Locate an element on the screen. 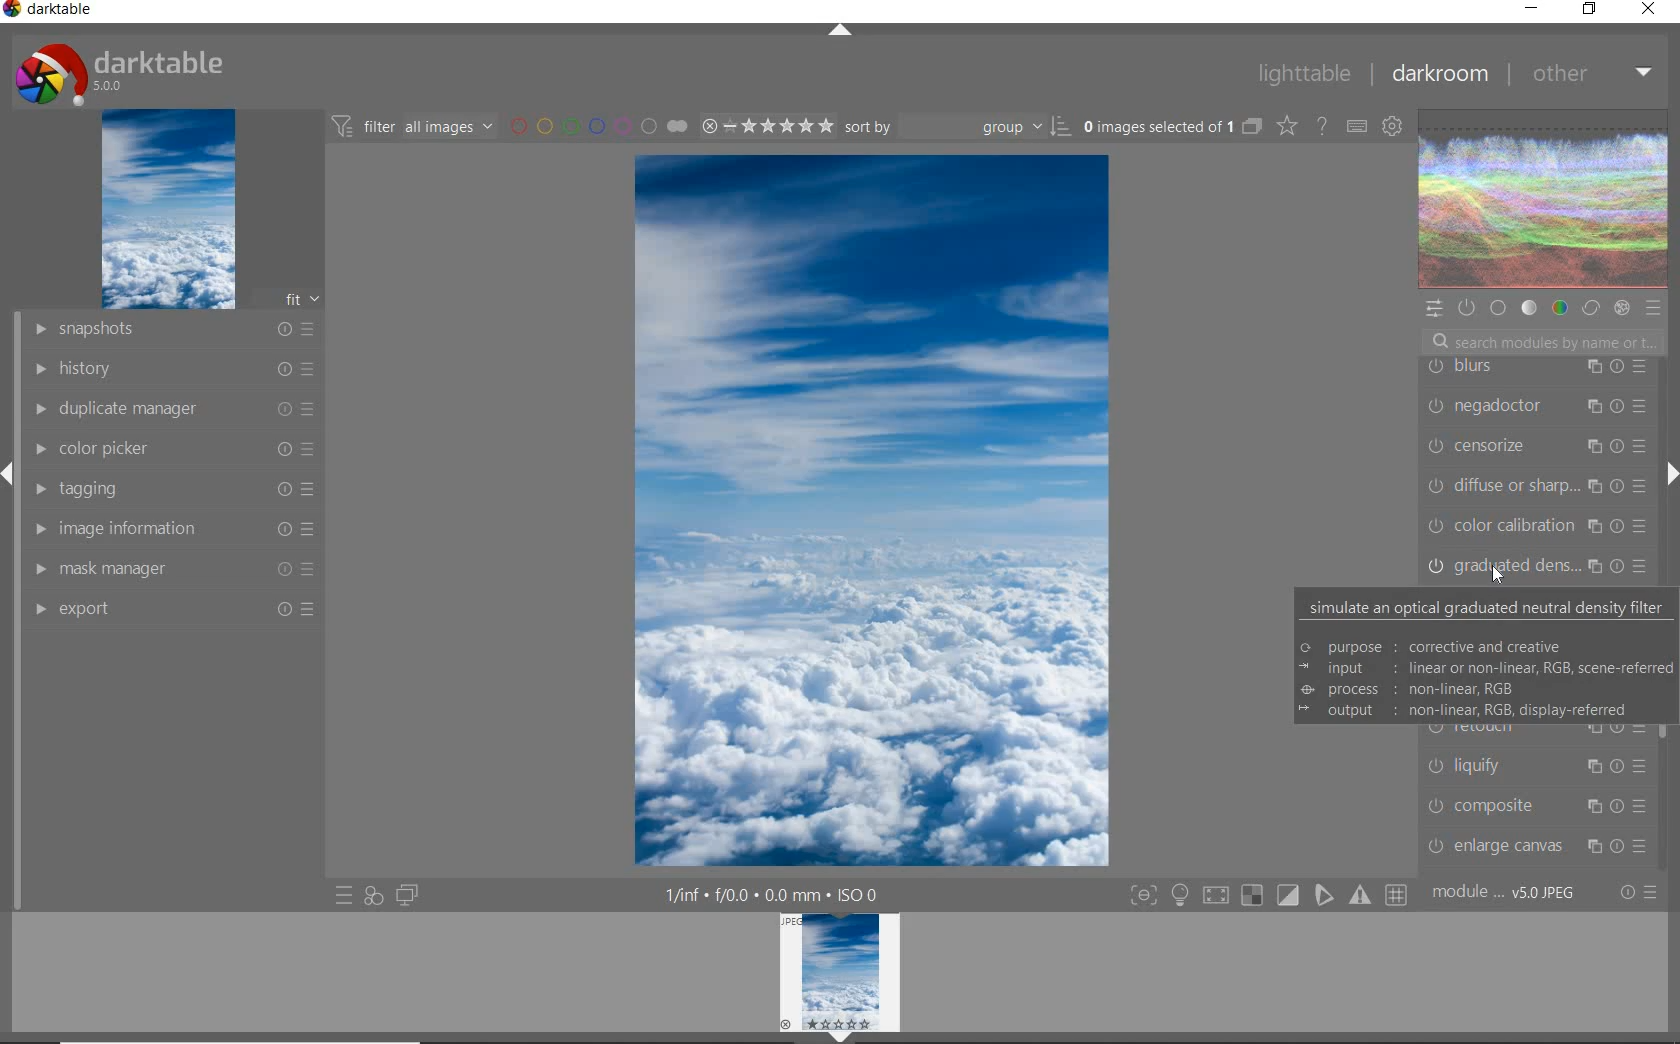 The height and width of the screenshot is (1044, 1680). EXPORT is located at coordinates (172, 608).